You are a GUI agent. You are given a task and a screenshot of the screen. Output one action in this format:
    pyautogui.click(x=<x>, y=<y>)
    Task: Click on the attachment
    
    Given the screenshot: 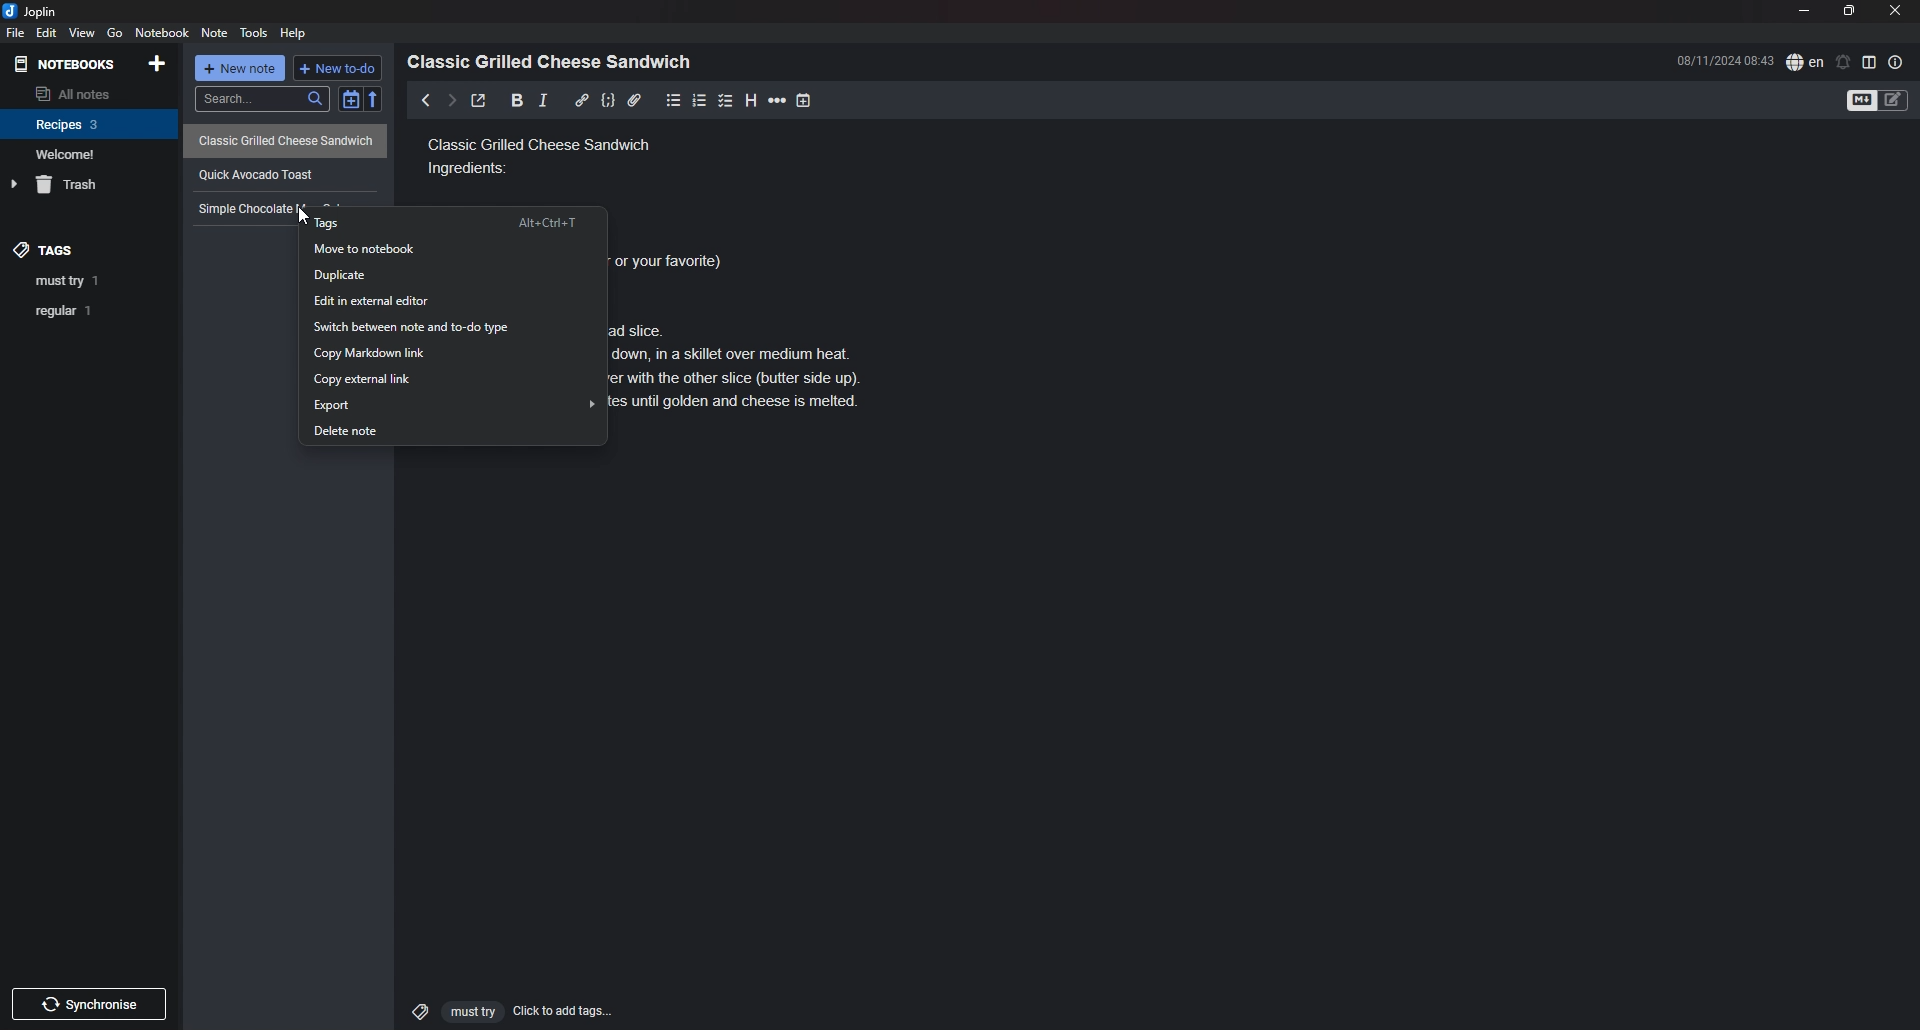 What is the action you would take?
    pyautogui.click(x=634, y=100)
    